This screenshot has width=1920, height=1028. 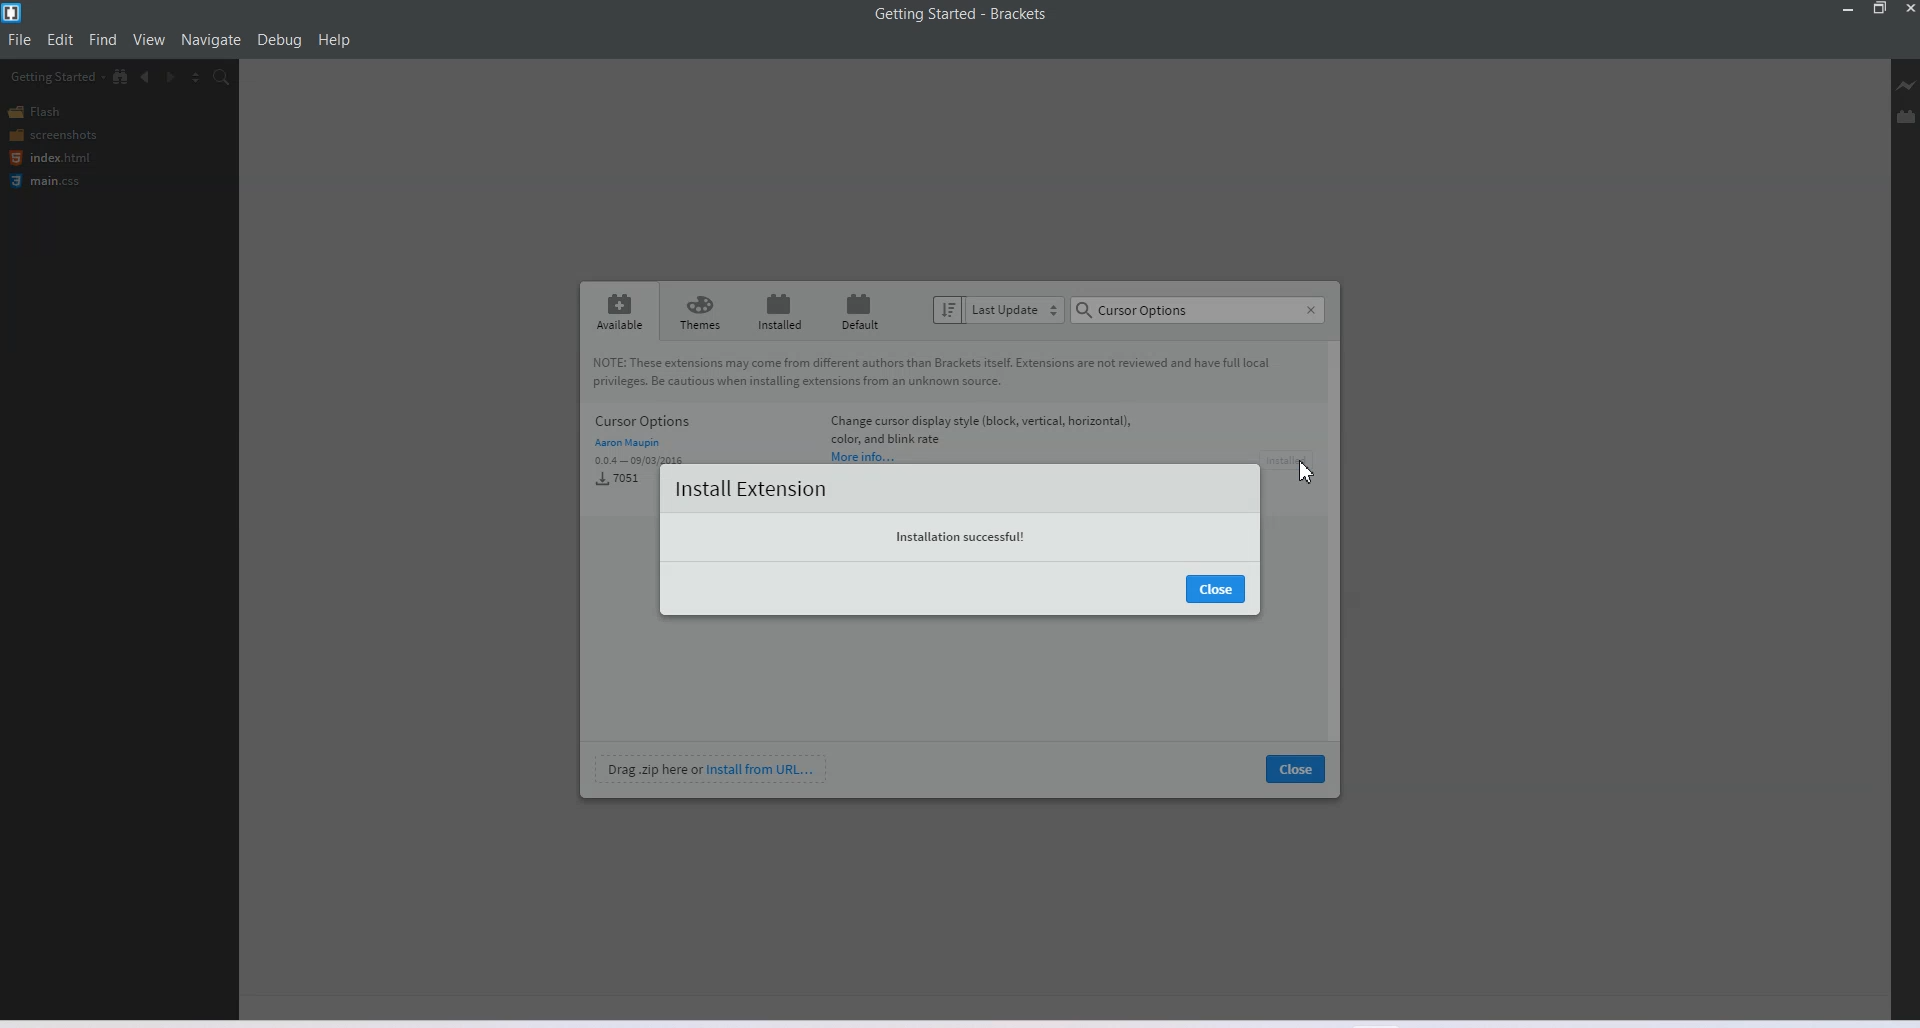 I want to click on File, so click(x=19, y=39).